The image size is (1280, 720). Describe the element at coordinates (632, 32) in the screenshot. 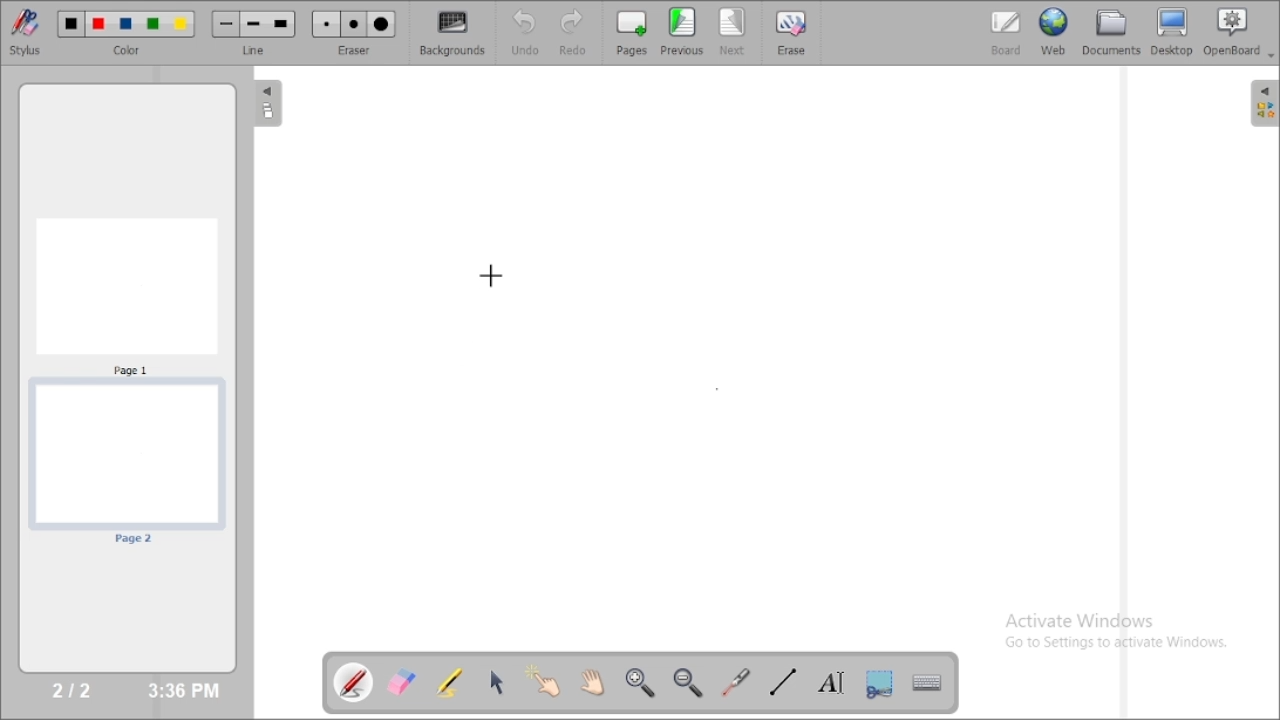

I see `pages` at that location.